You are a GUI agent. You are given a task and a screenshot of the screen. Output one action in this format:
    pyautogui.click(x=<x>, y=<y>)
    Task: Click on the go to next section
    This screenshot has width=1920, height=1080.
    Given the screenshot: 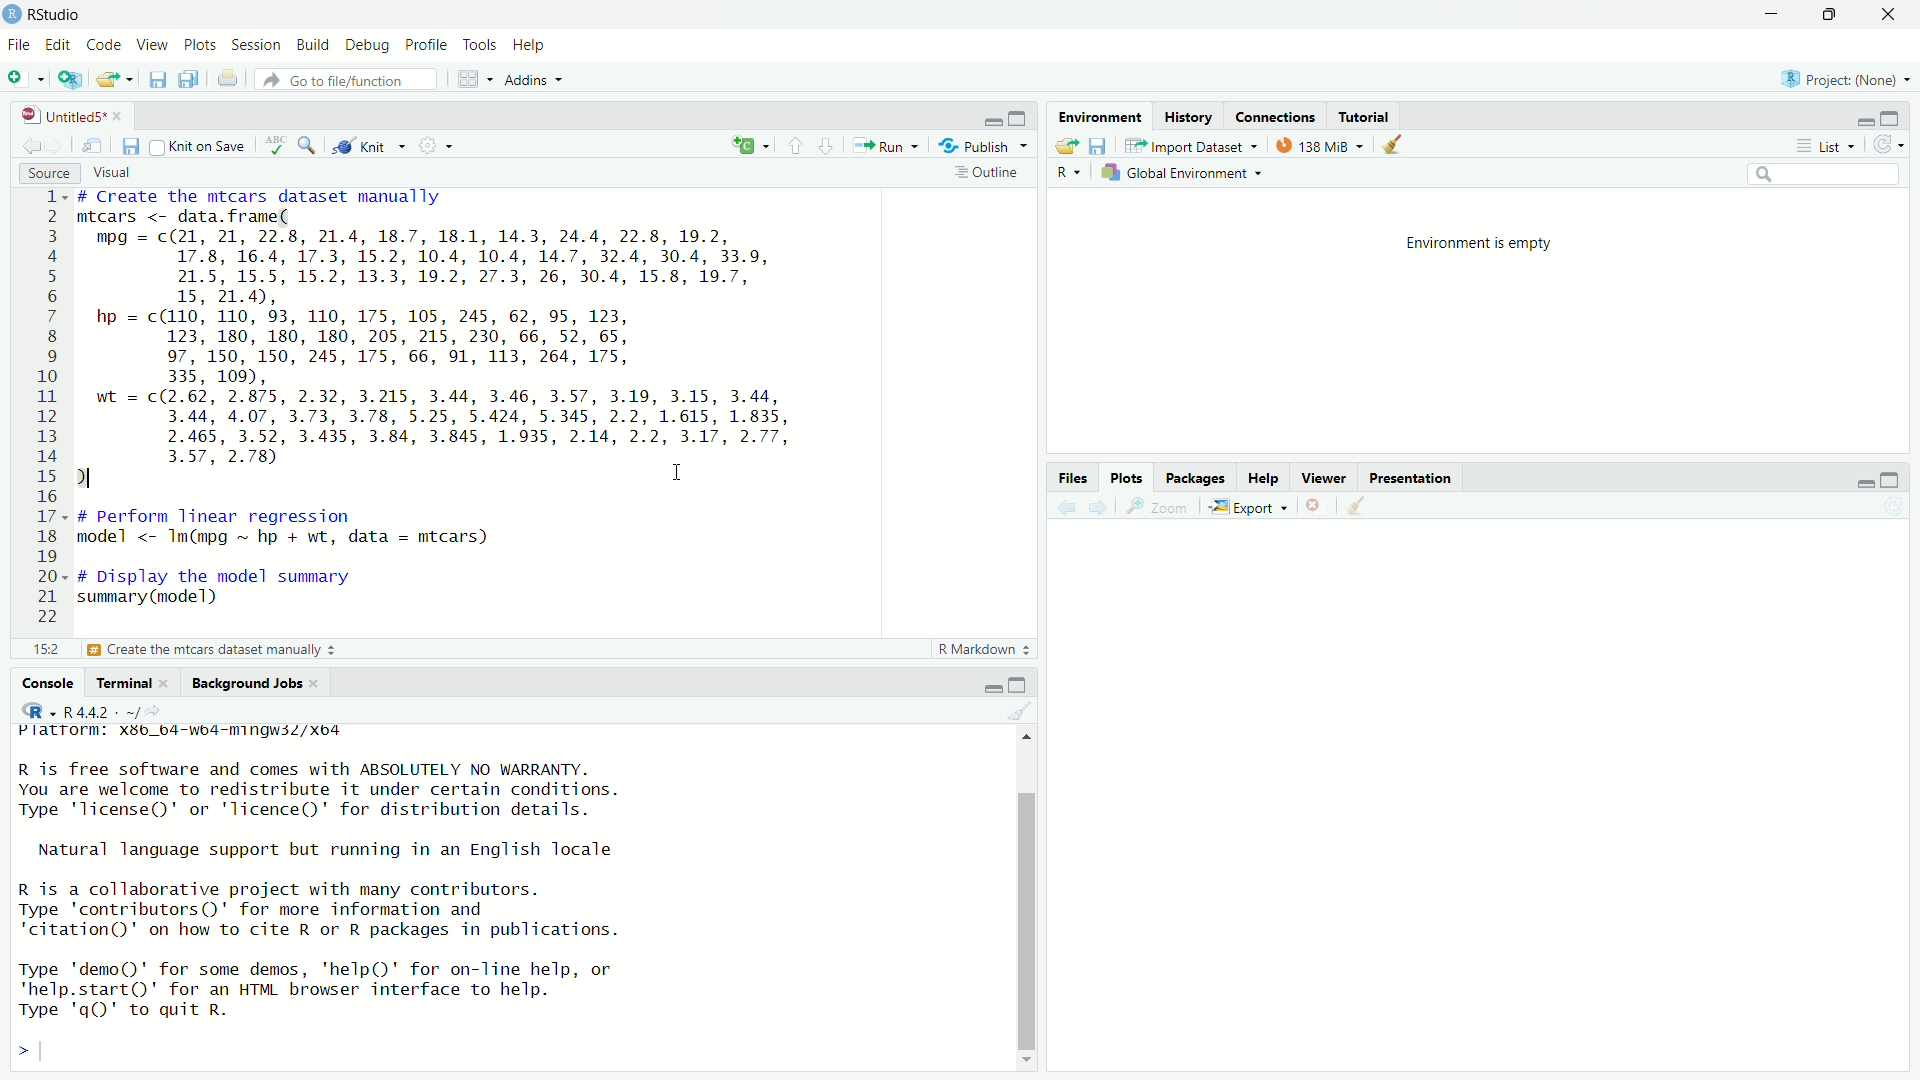 What is the action you would take?
    pyautogui.click(x=827, y=145)
    